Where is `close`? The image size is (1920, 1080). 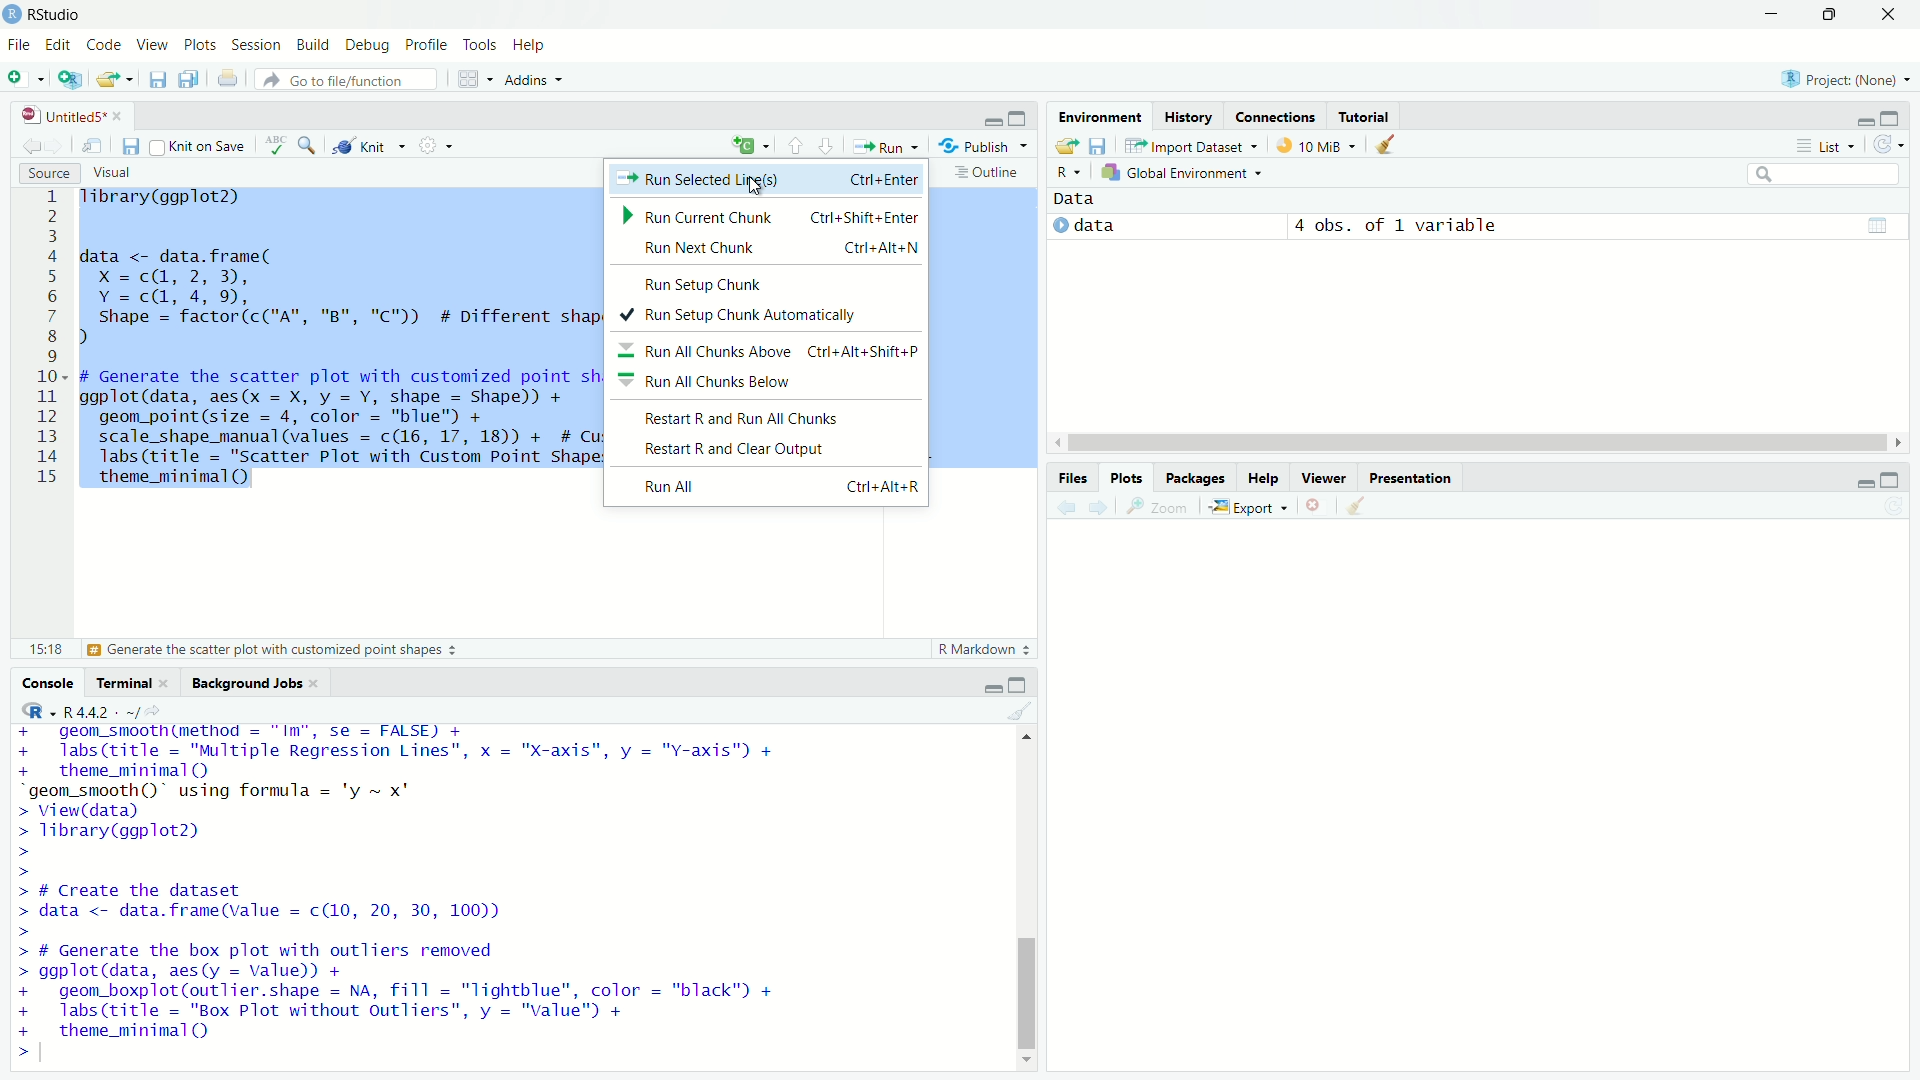
close is located at coordinates (164, 683).